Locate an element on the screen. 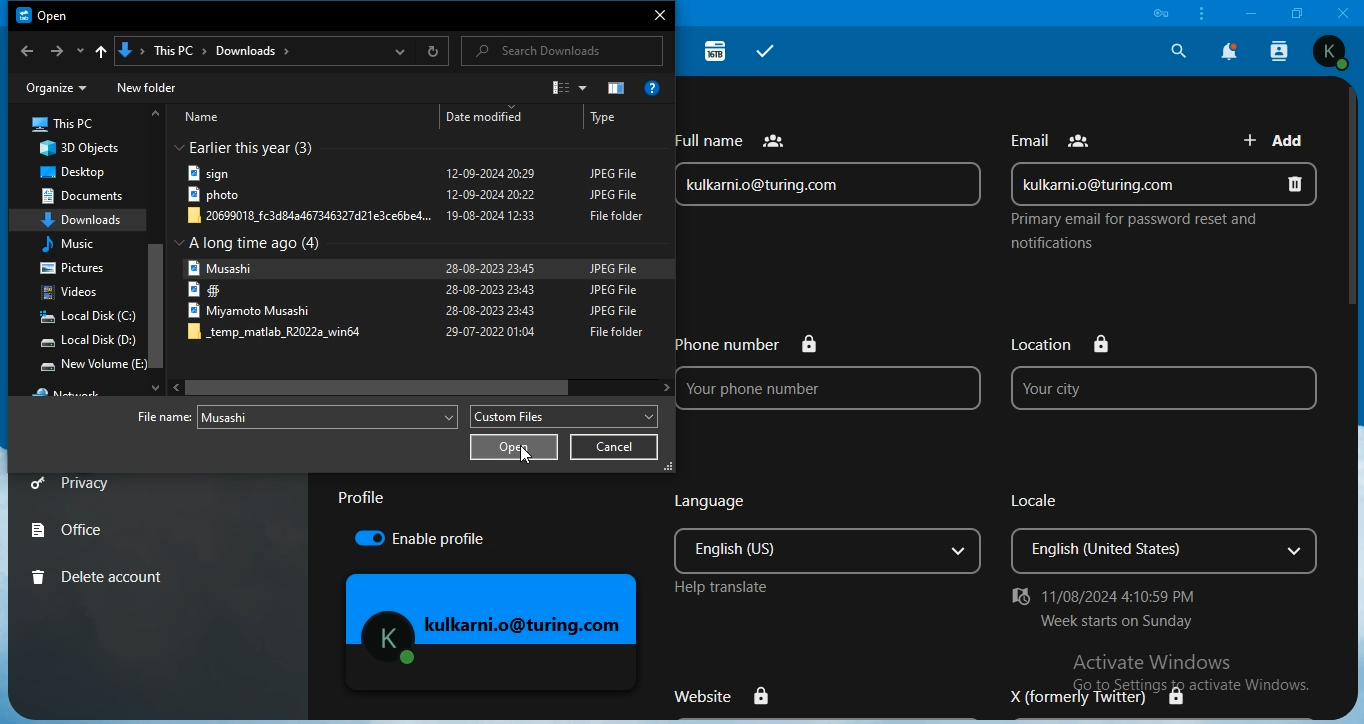 This screenshot has height=724, width=1364. view profile is located at coordinates (1331, 52).